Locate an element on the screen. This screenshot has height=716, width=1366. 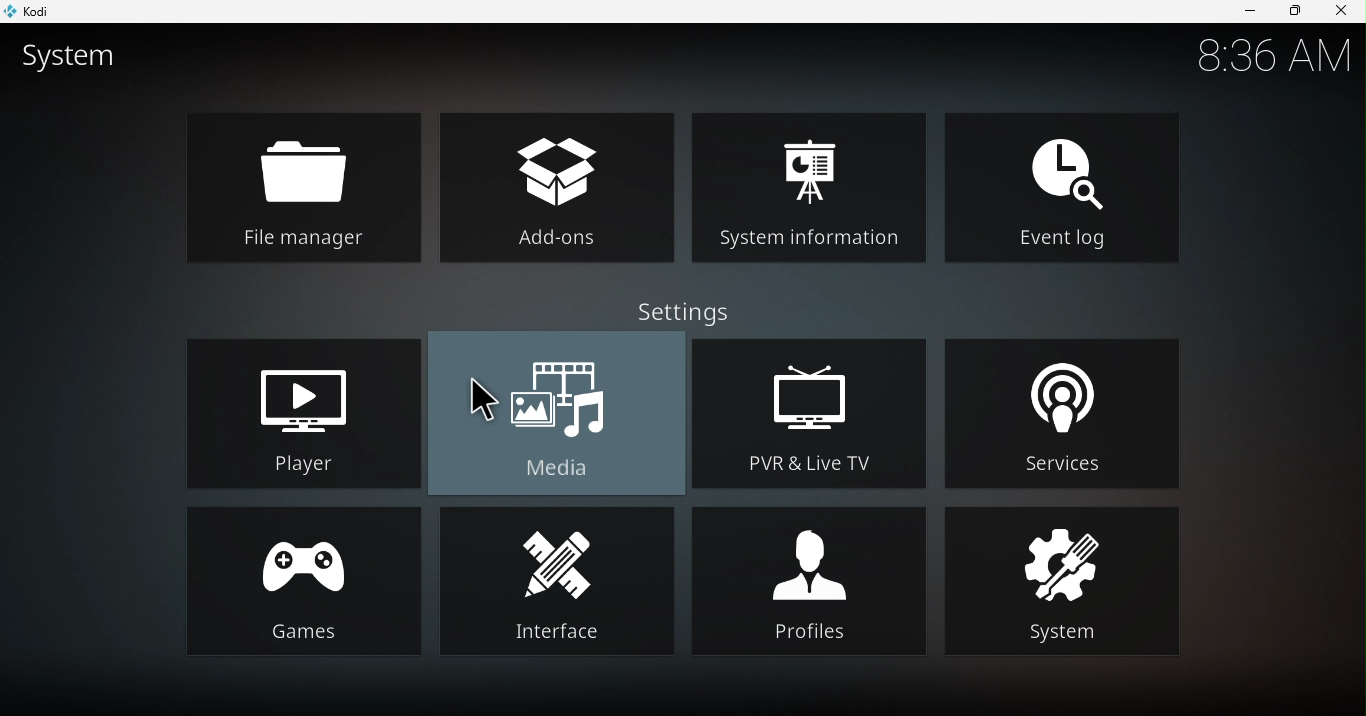
System information is located at coordinates (806, 185).